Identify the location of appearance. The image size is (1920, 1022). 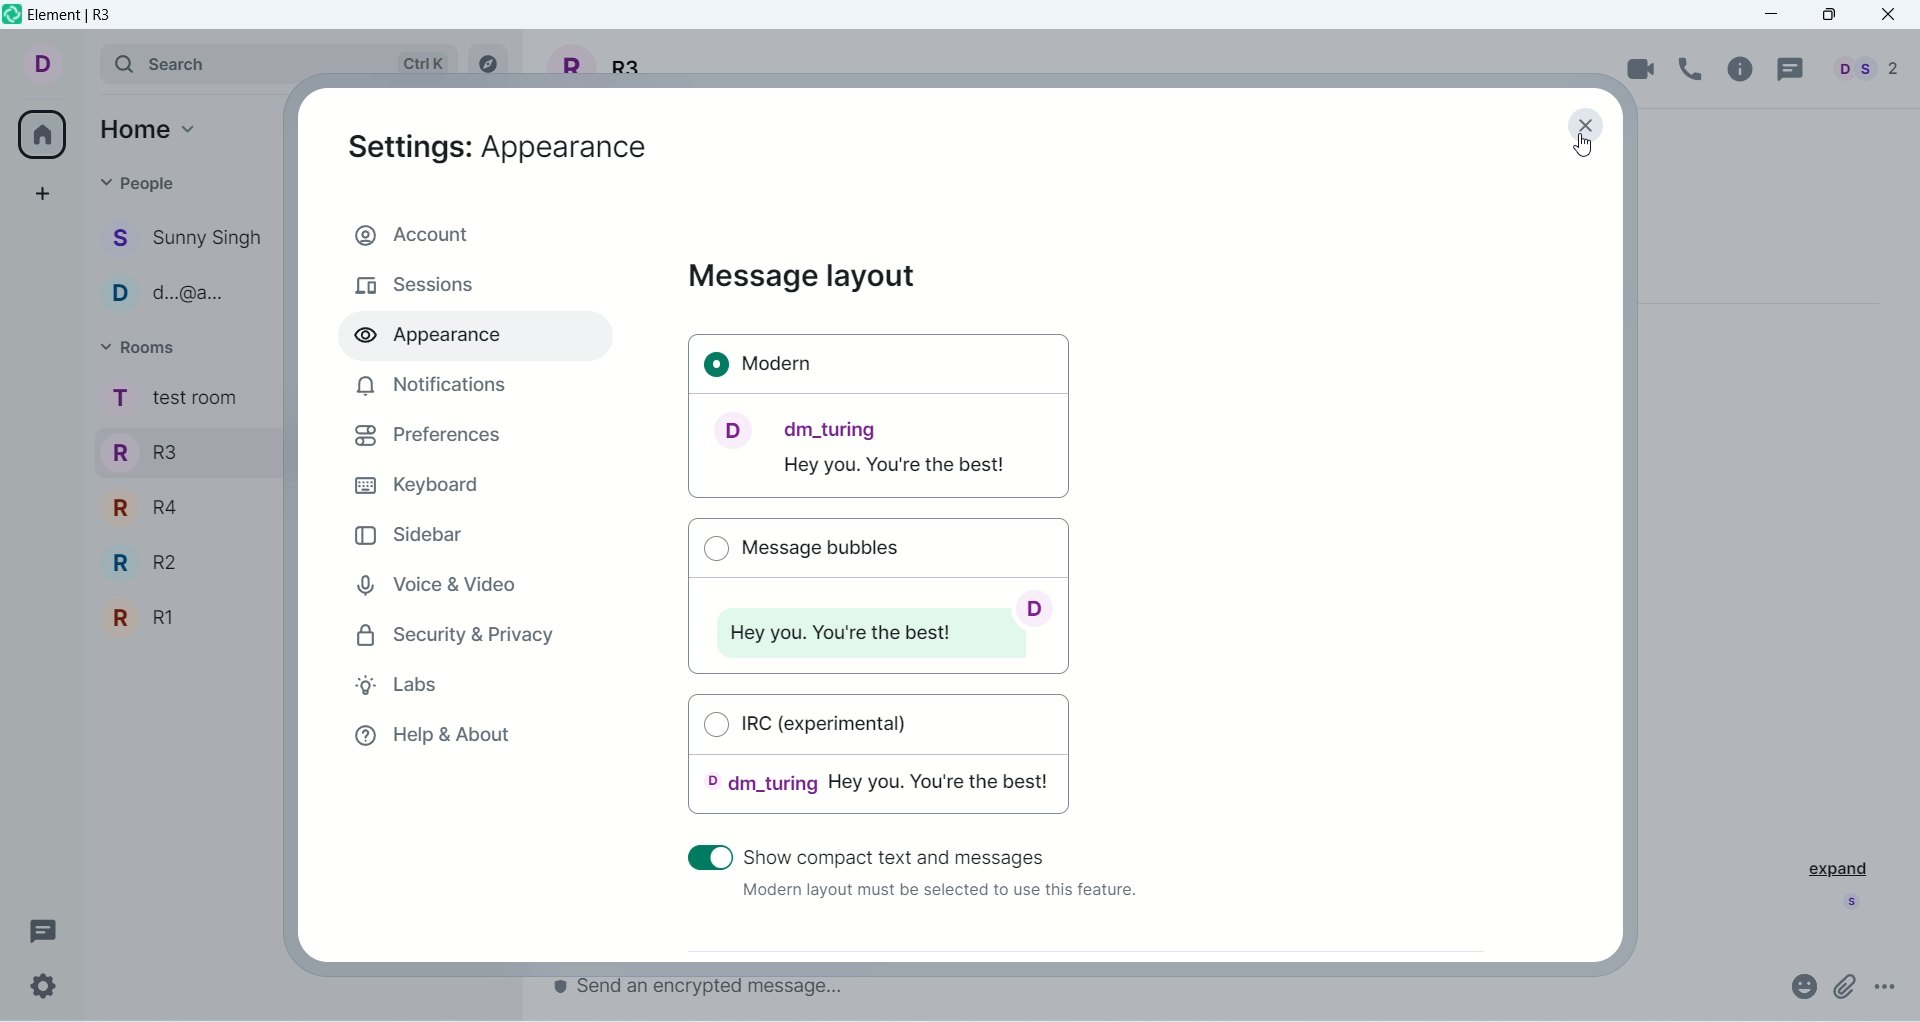
(499, 147).